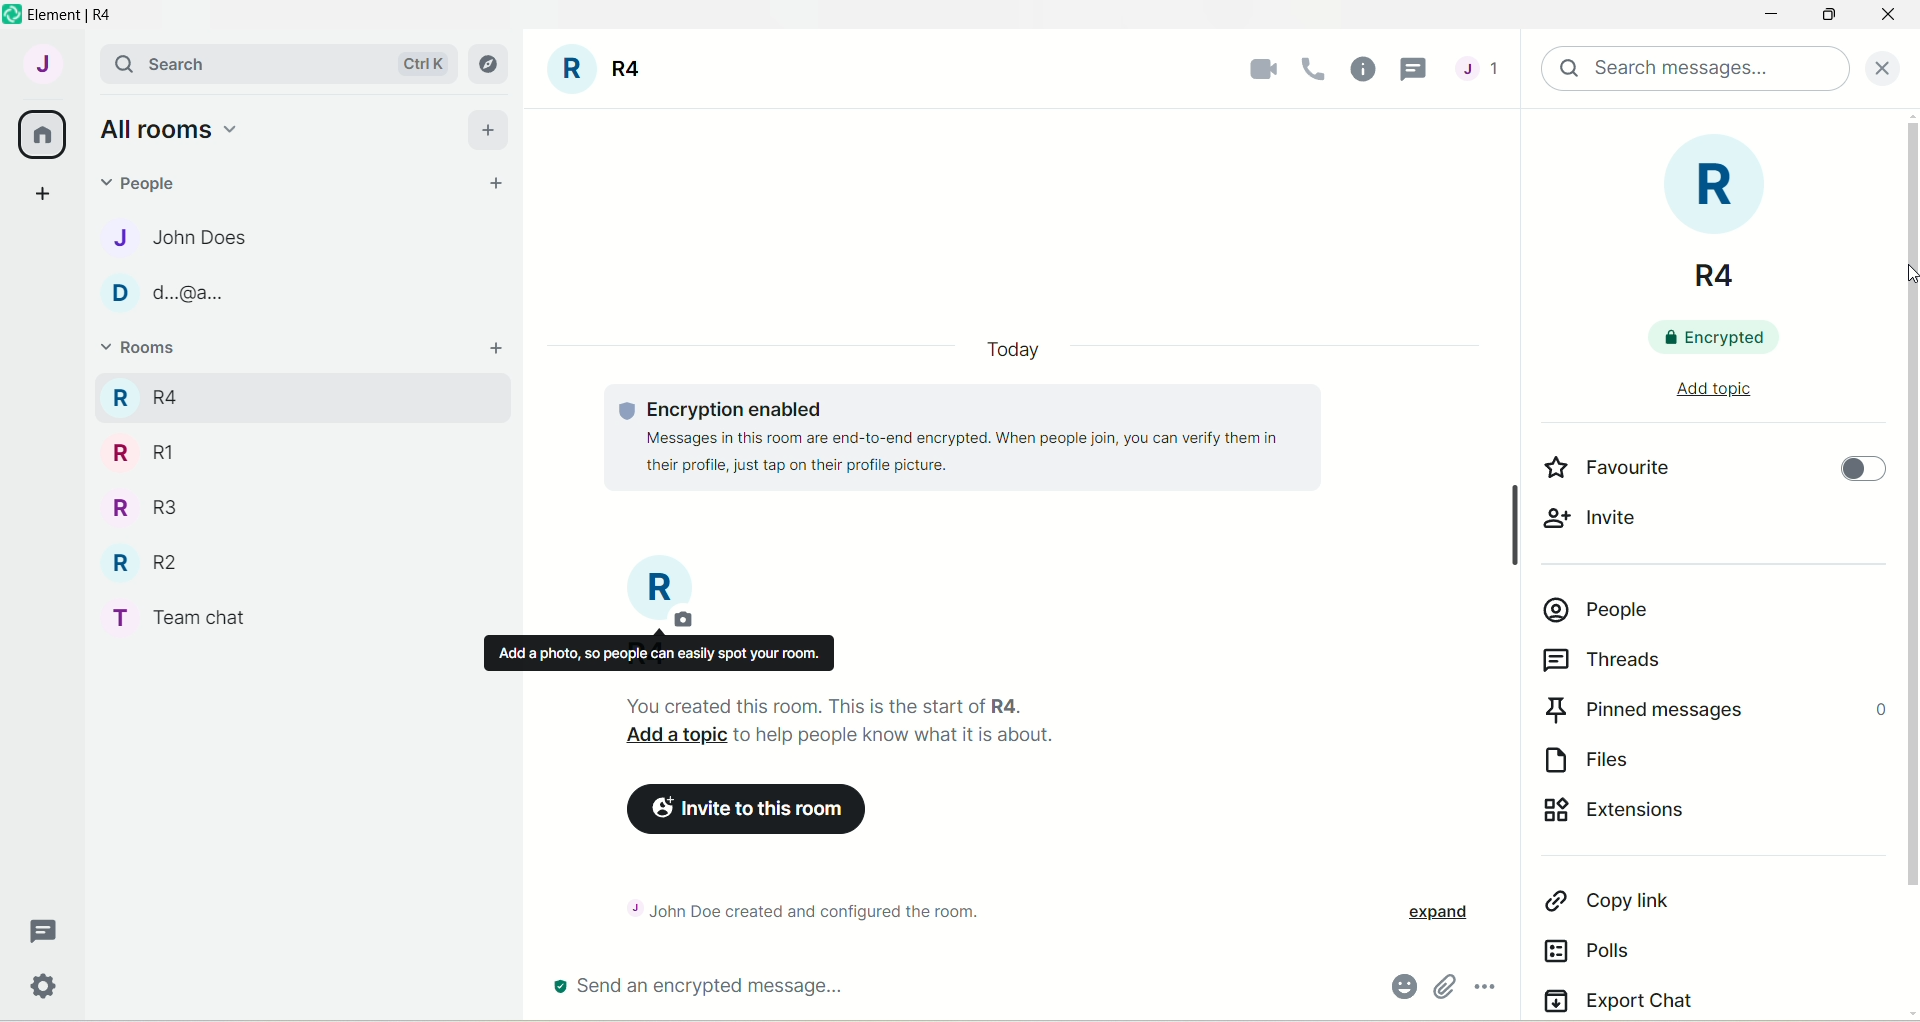  What do you see at coordinates (170, 63) in the screenshot?
I see `search` at bounding box center [170, 63].